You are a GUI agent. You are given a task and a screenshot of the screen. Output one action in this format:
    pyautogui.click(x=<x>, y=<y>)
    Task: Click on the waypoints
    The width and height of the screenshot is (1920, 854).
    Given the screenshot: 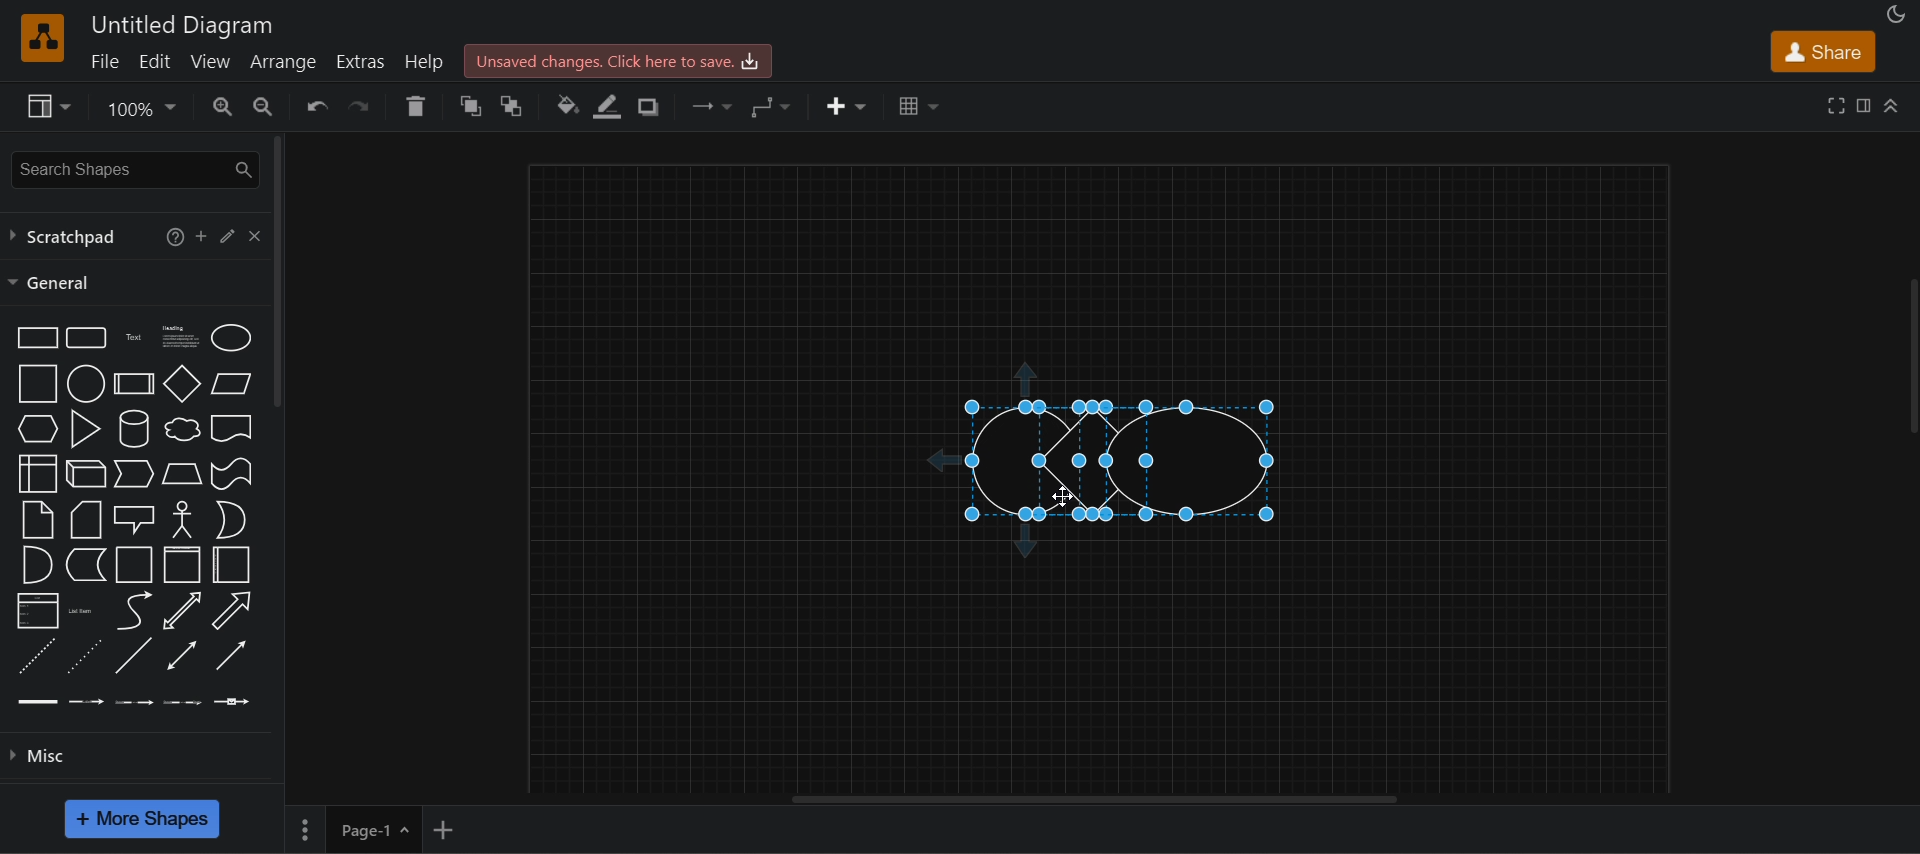 What is the action you would take?
    pyautogui.click(x=771, y=106)
    